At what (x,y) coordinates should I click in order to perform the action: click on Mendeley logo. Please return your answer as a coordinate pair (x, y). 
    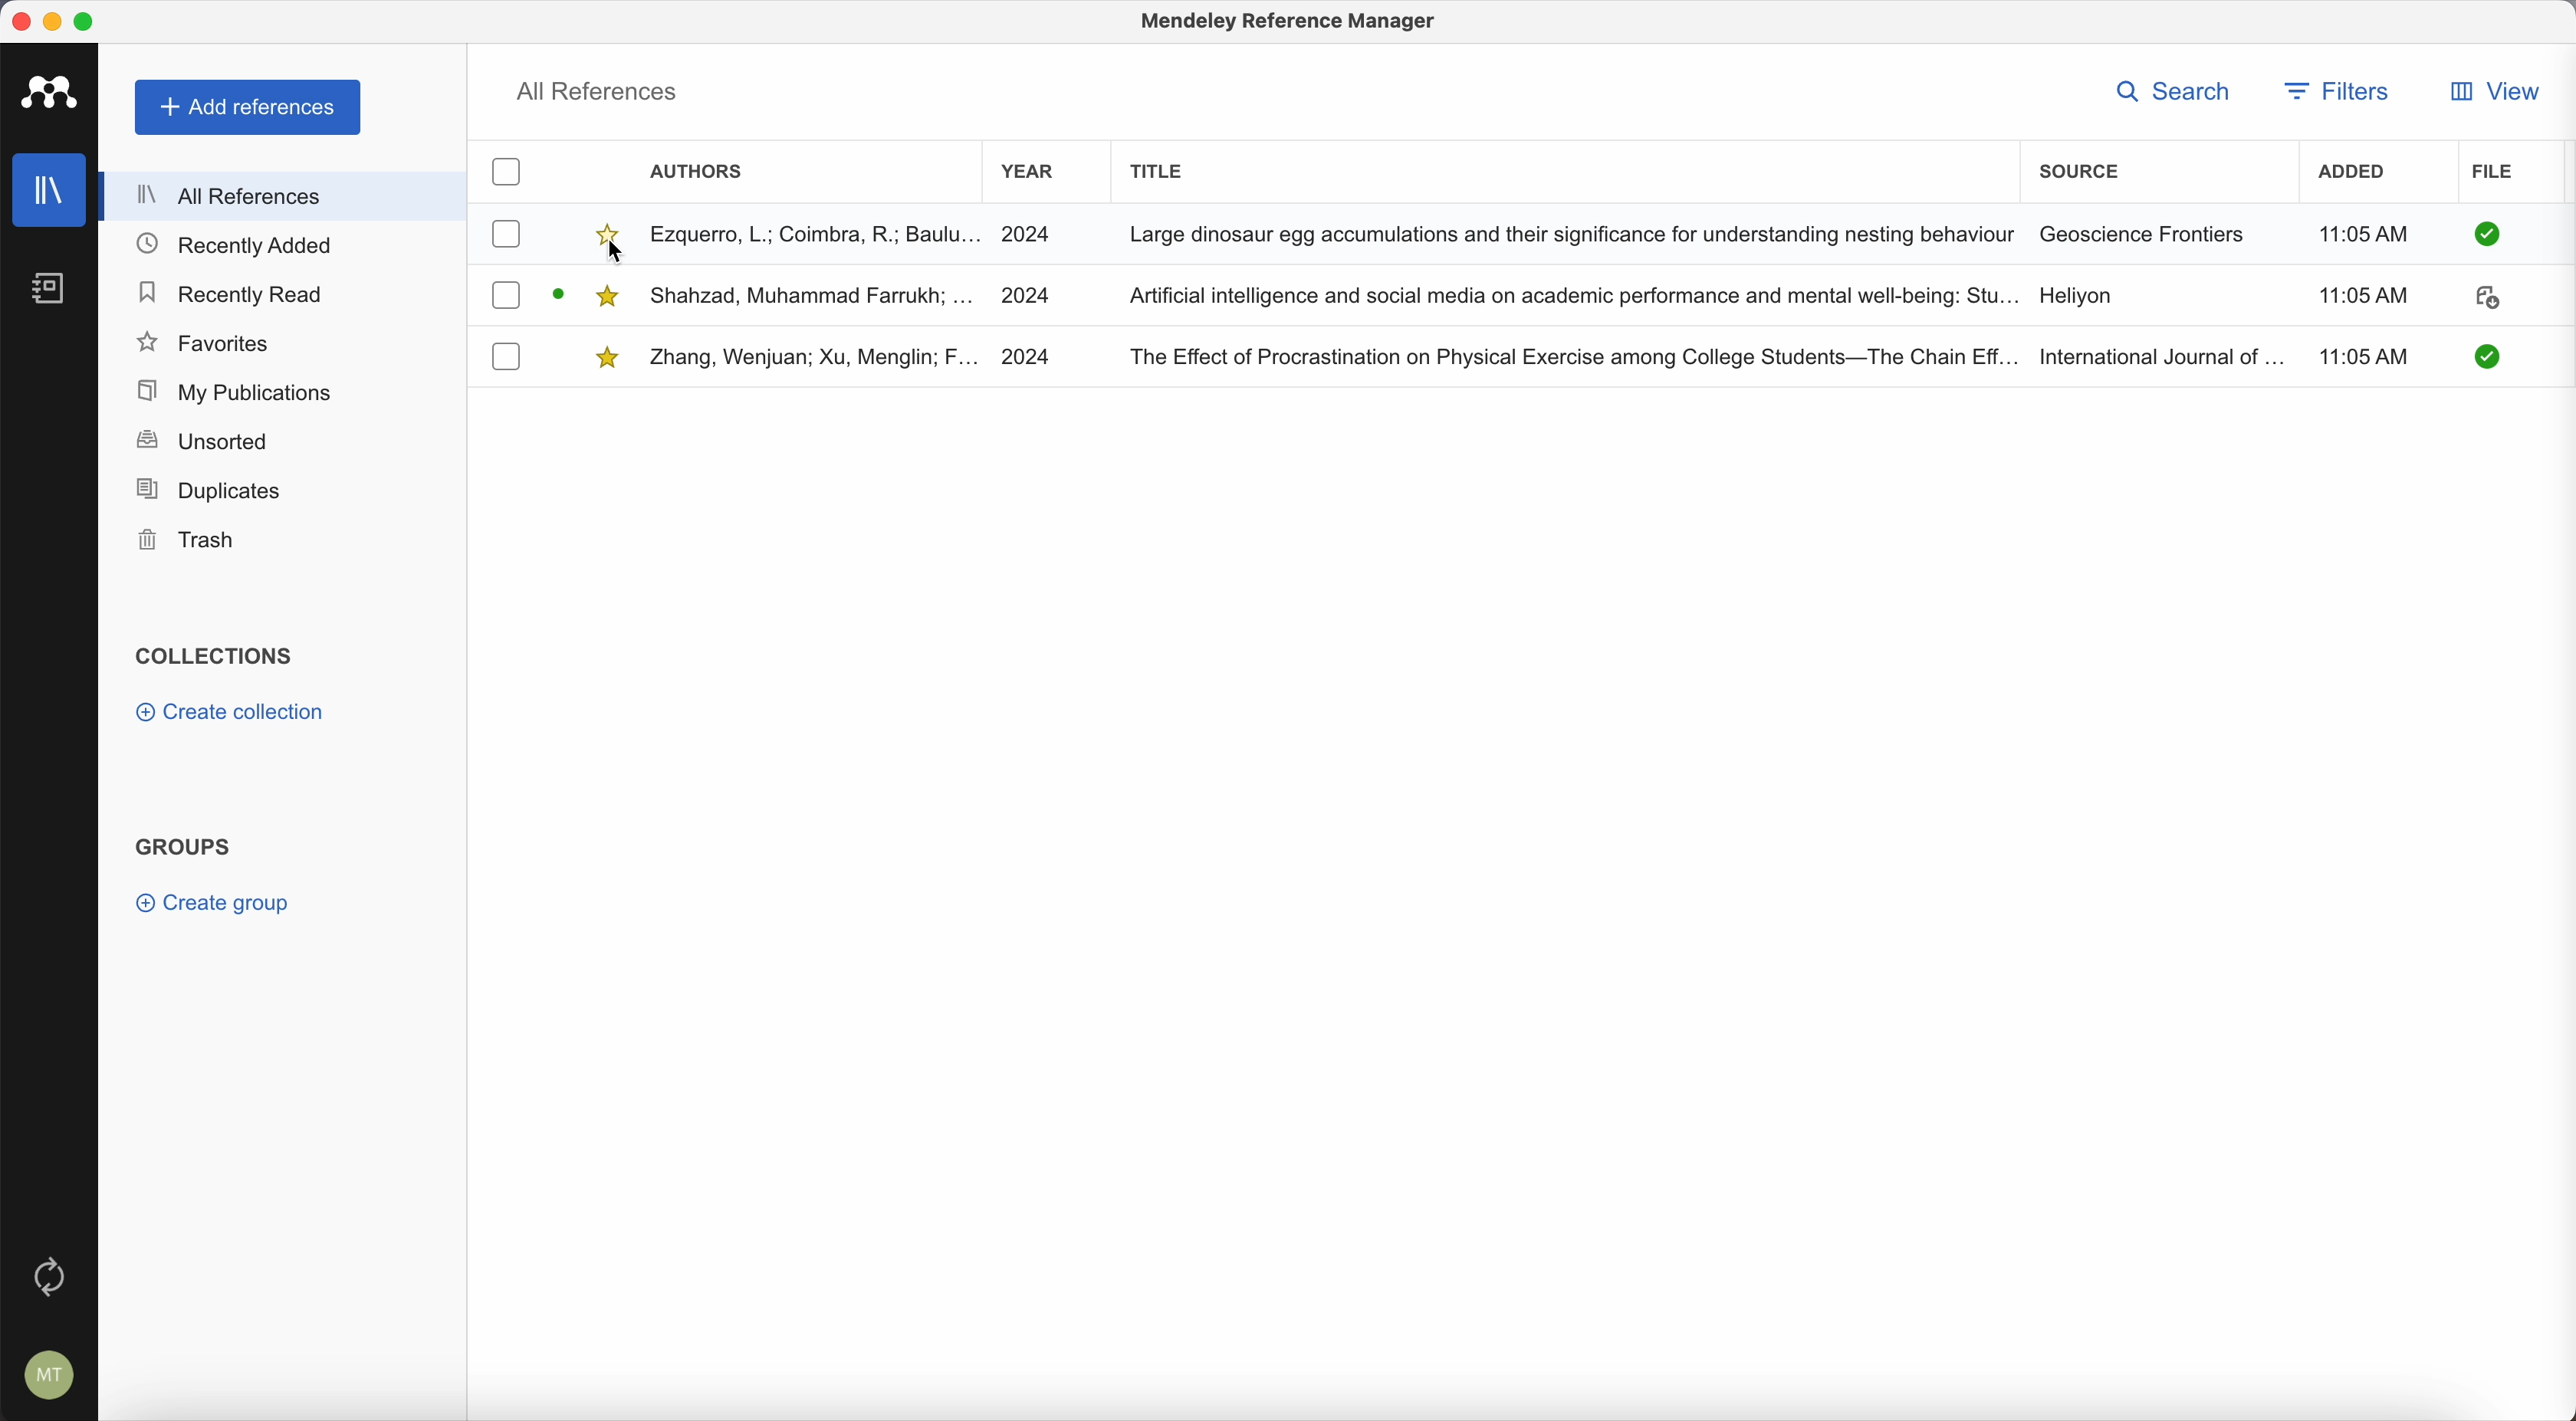
    Looking at the image, I should click on (55, 95).